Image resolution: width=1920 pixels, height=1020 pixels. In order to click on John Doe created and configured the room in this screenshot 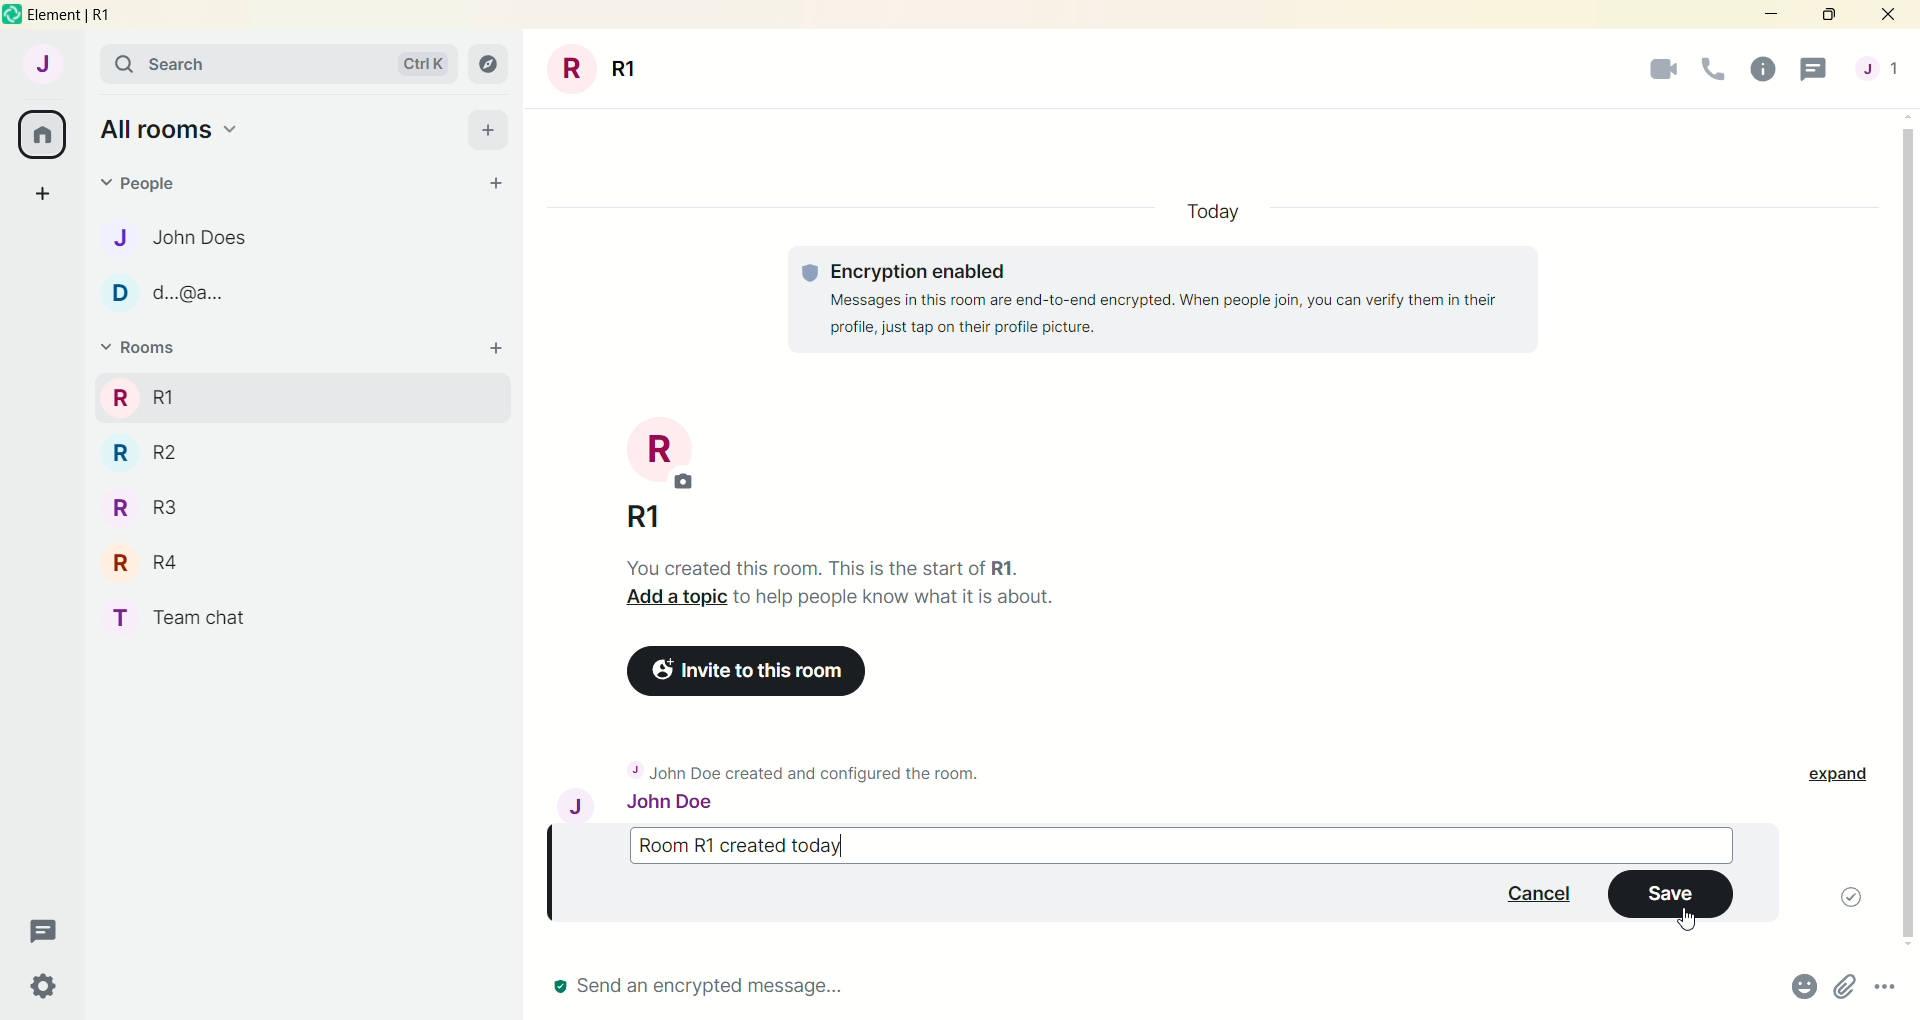, I will do `click(821, 771)`.